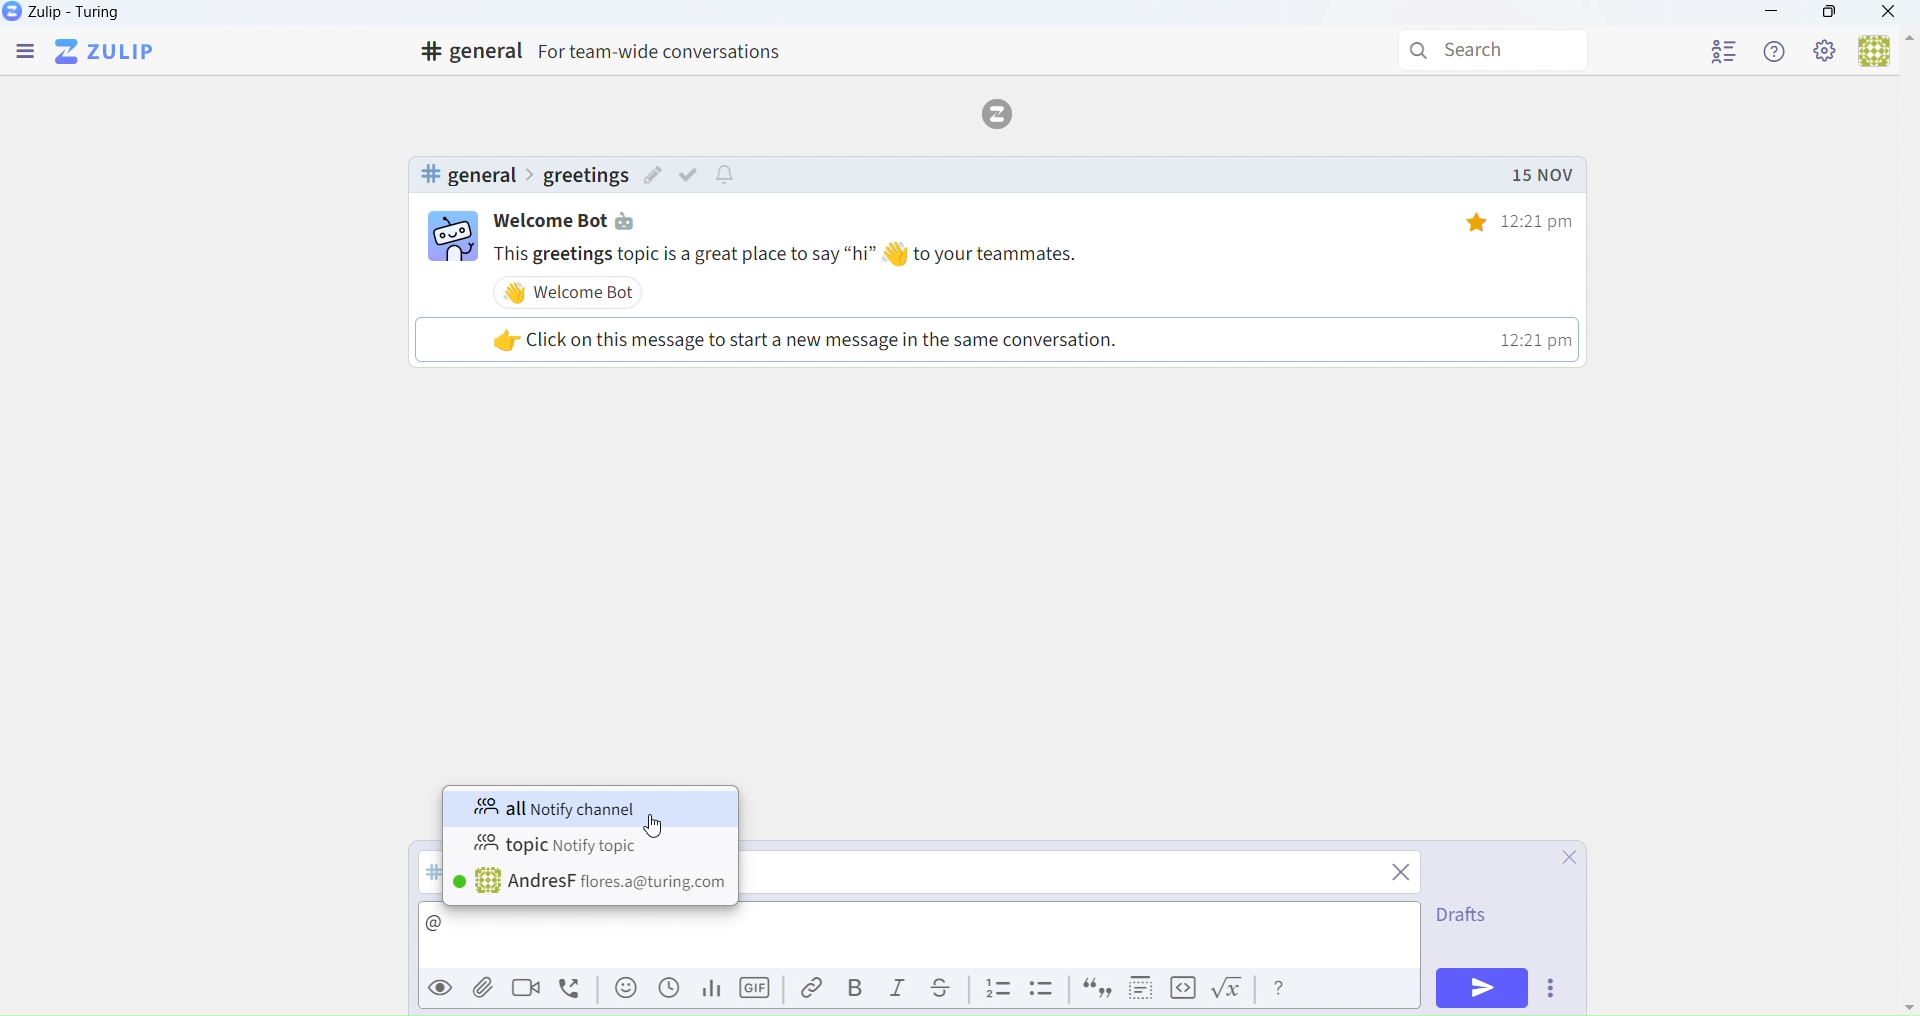 The width and height of the screenshot is (1920, 1016). I want to click on user, so click(592, 883).